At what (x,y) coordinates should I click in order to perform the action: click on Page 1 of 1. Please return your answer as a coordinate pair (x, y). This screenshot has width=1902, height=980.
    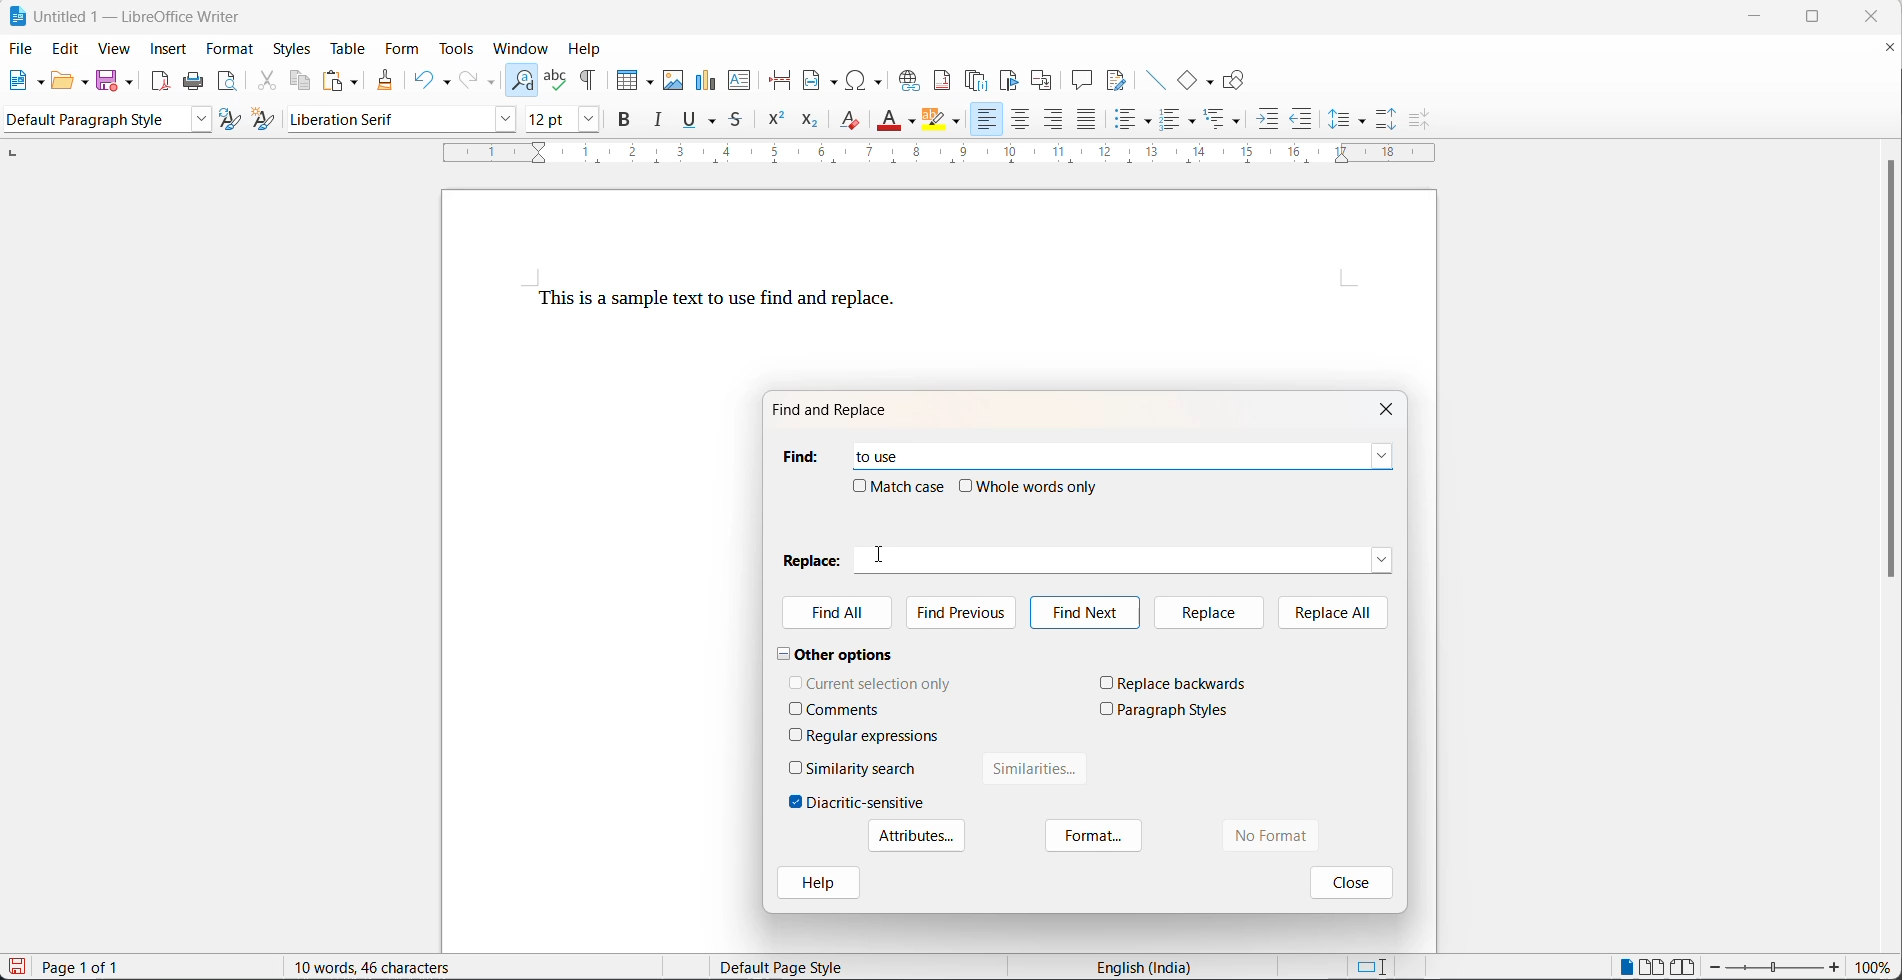
    Looking at the image, I should click on (87, 967).